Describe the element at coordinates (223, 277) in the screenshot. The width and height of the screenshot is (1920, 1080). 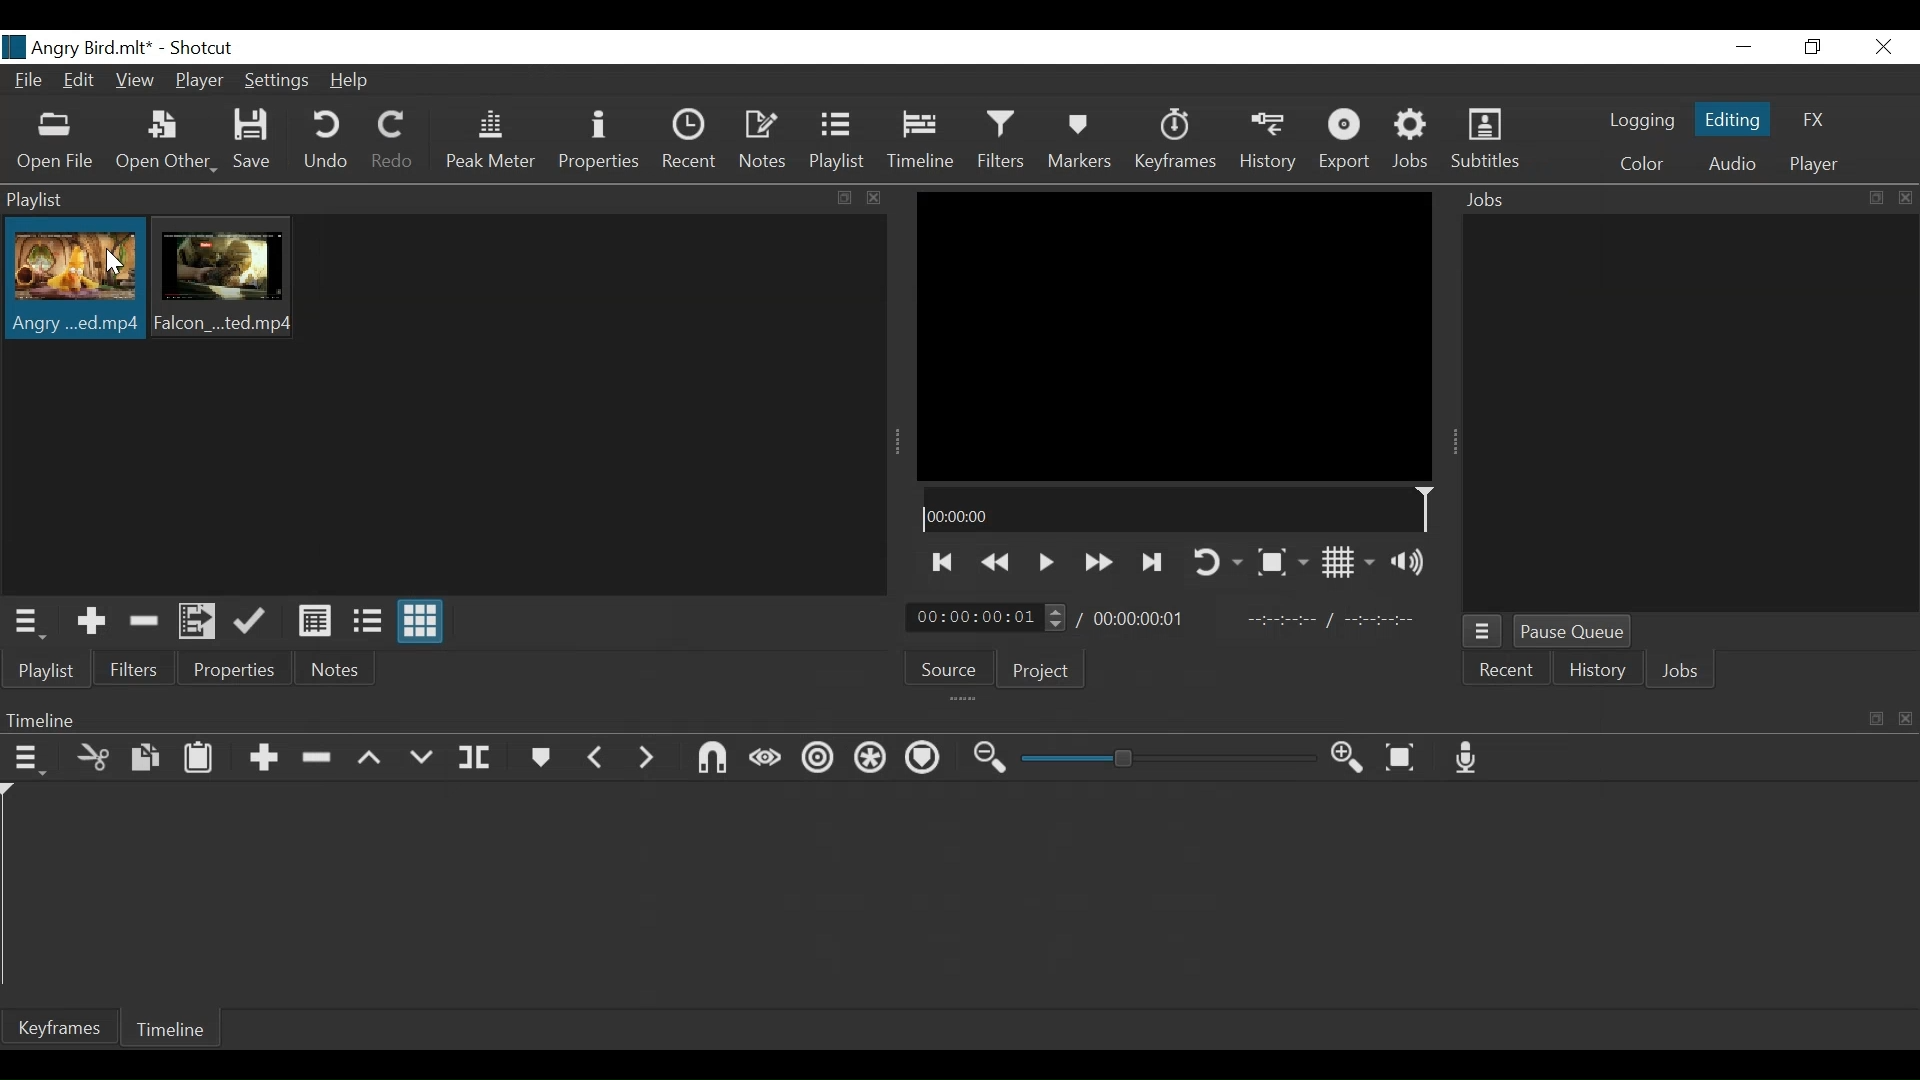
I see `Clip` at that location.